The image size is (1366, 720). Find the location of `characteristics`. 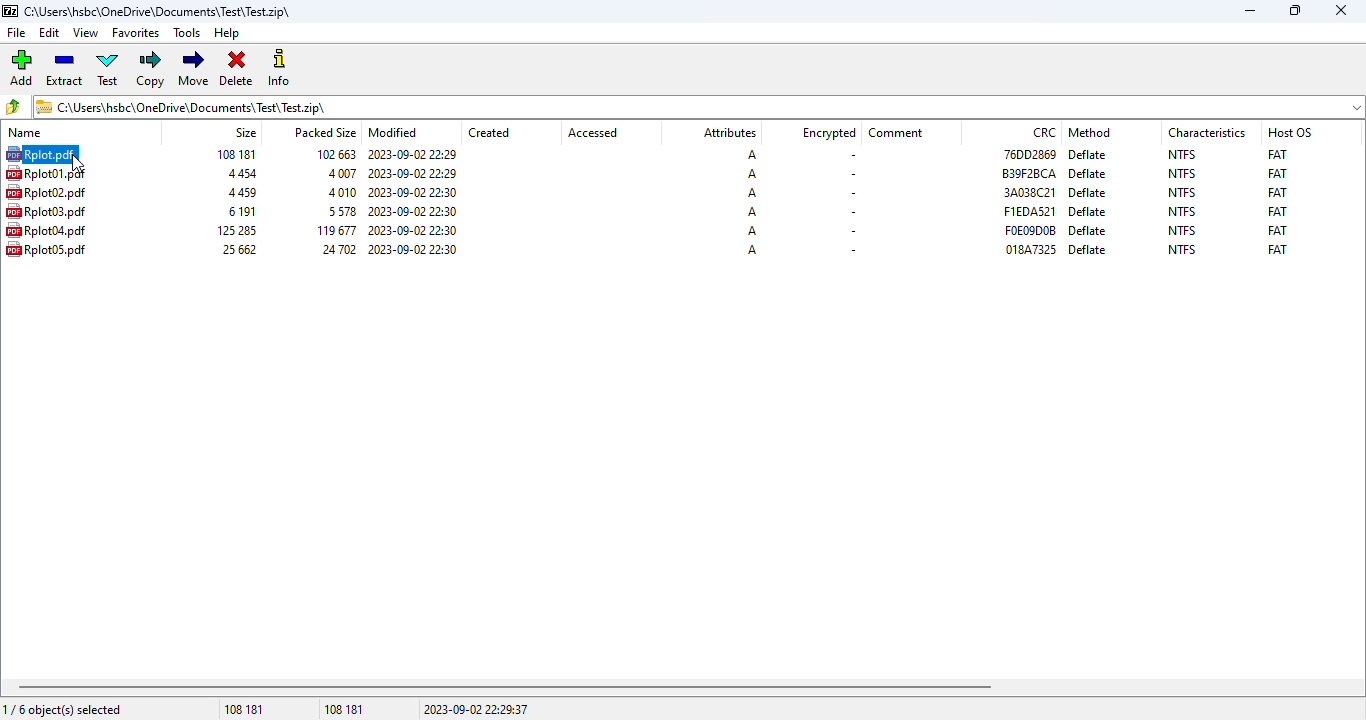

characteristics is located at coordinates (1207, 132).